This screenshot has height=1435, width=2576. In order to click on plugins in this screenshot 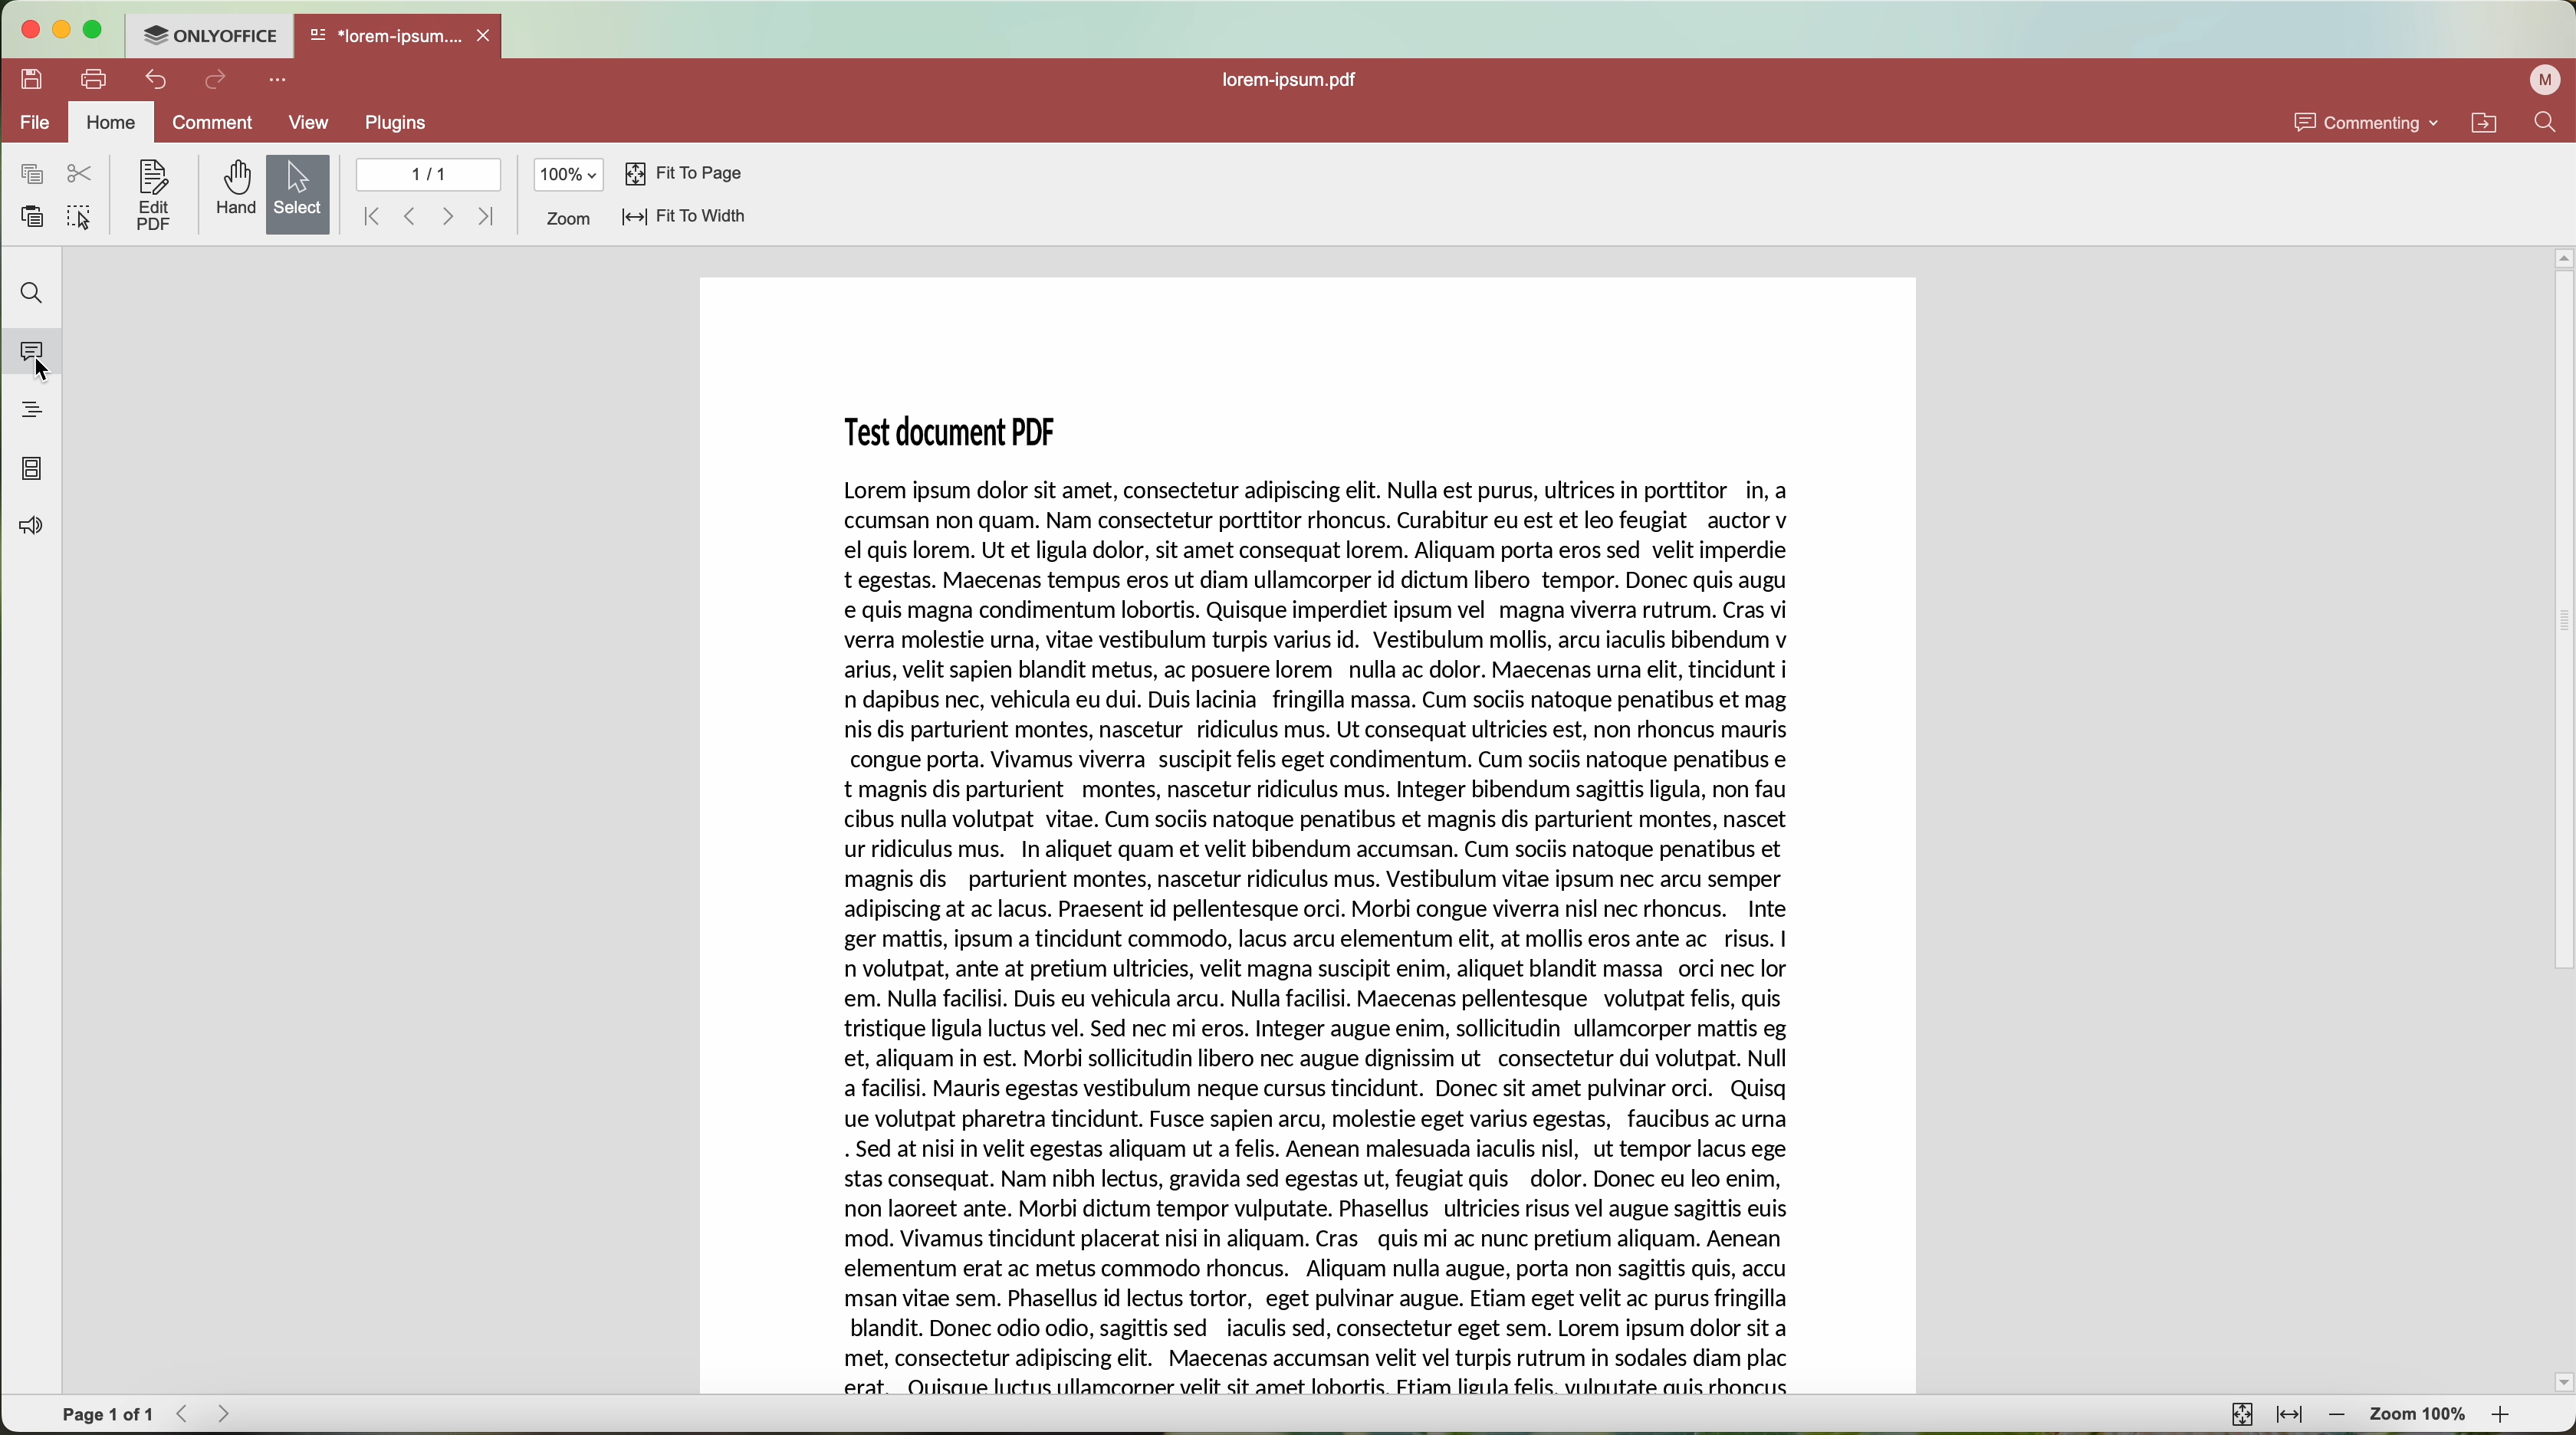, I will do `click(394, 125)`.